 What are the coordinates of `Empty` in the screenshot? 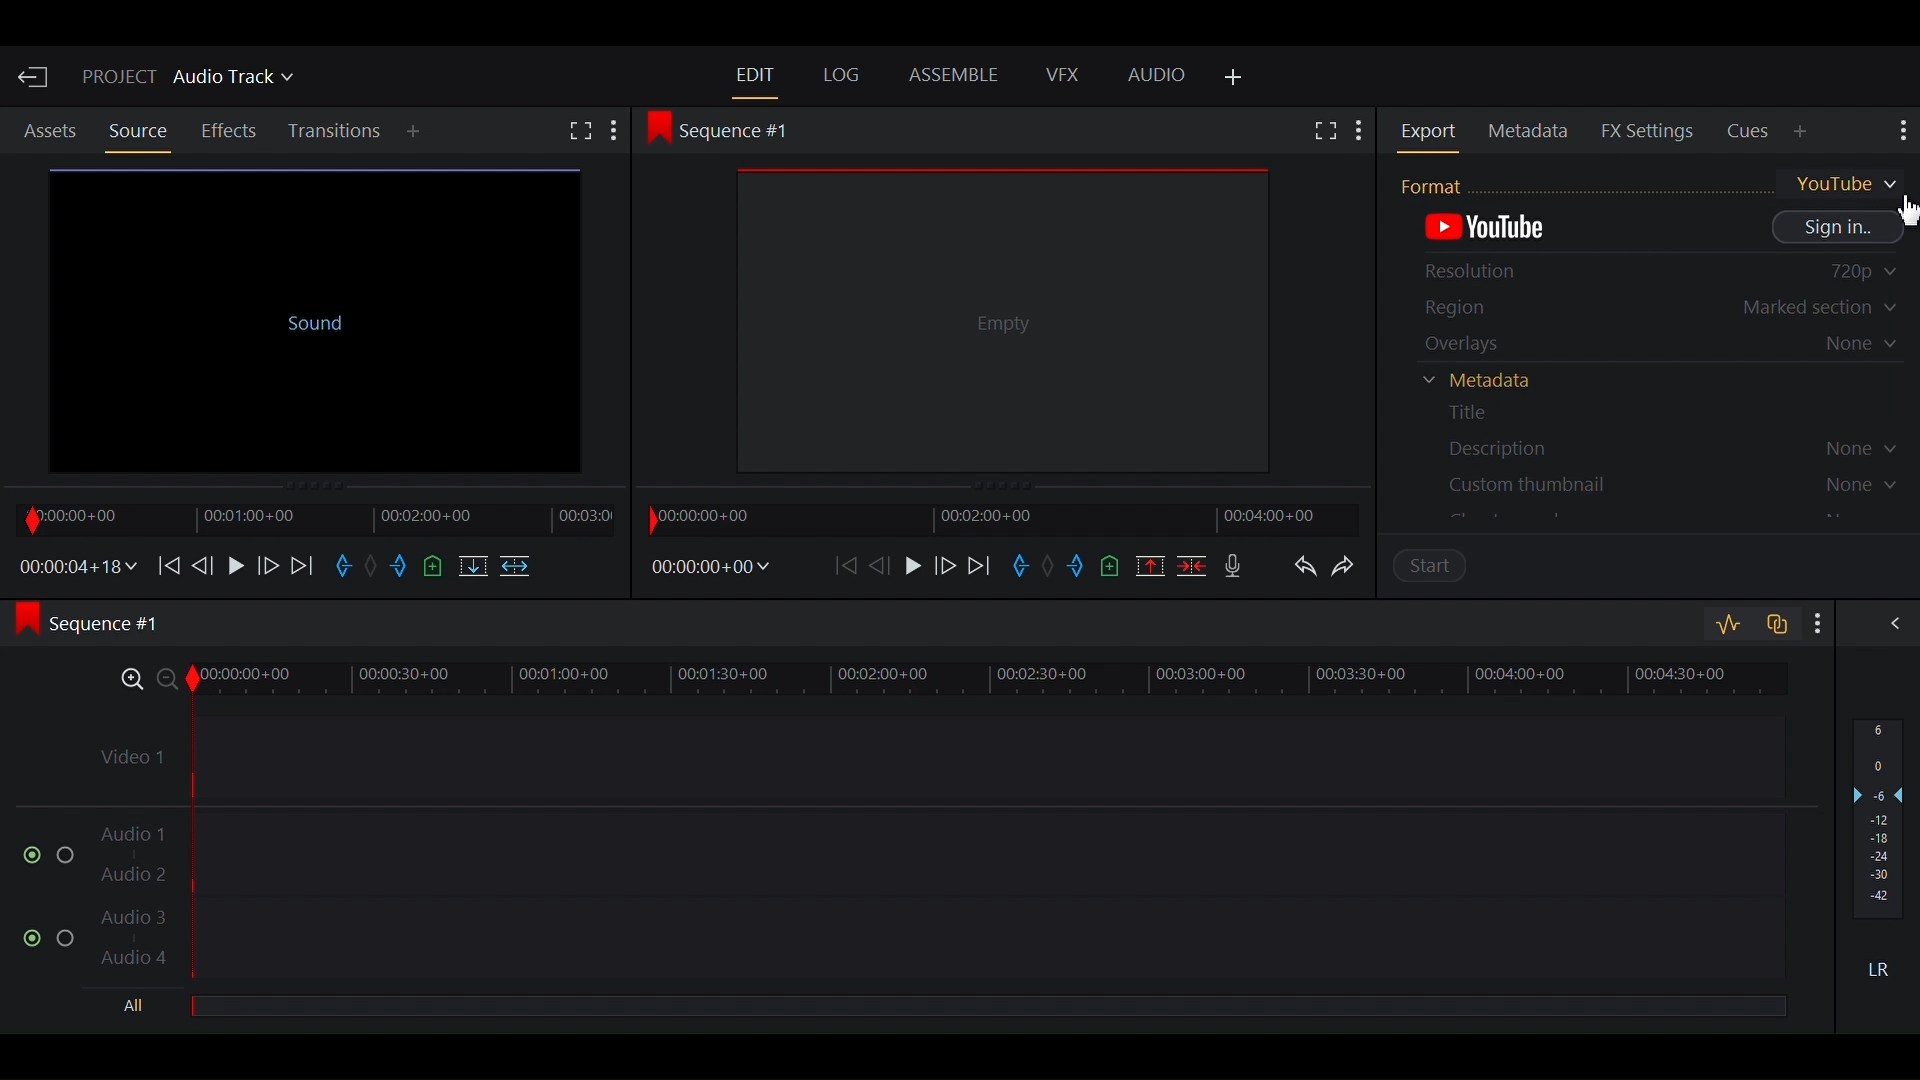 It's located at (1005, 321).